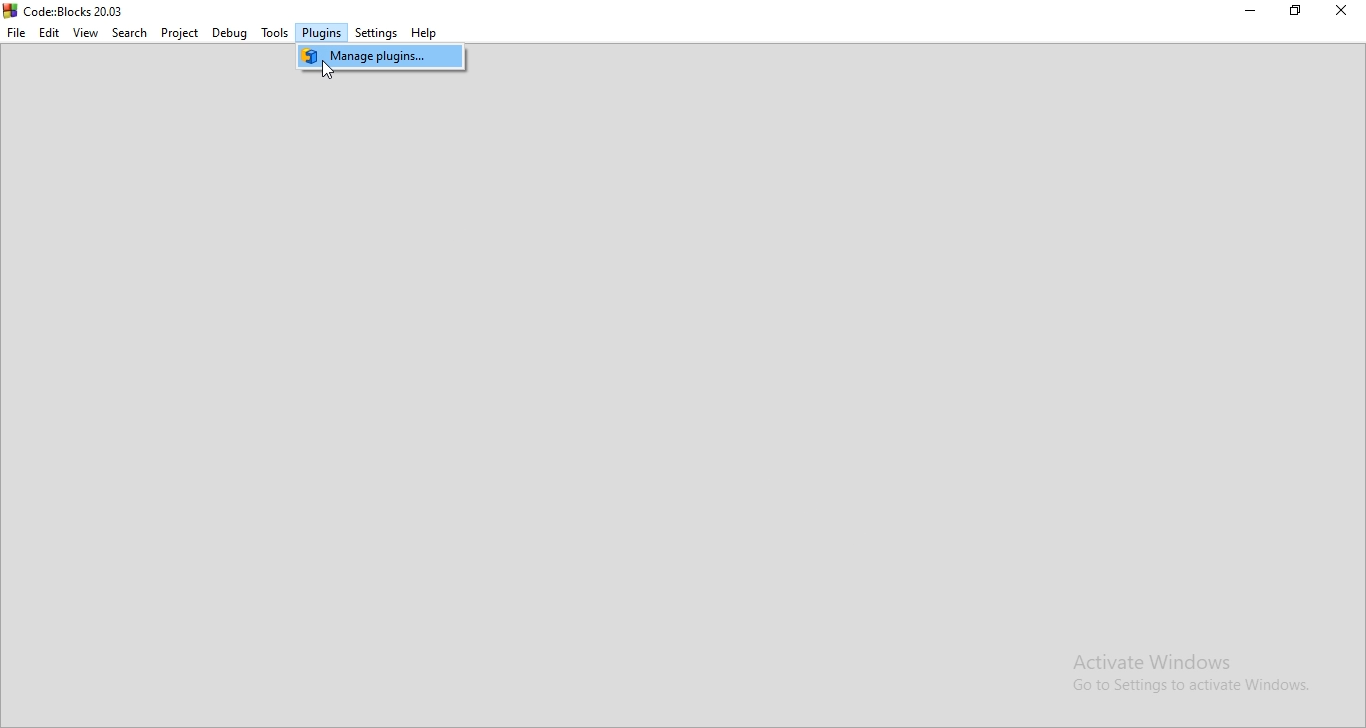 Image resolution: width=1366 pixels, height=728 pixels. I want to click on plugins, so click(323, 32).